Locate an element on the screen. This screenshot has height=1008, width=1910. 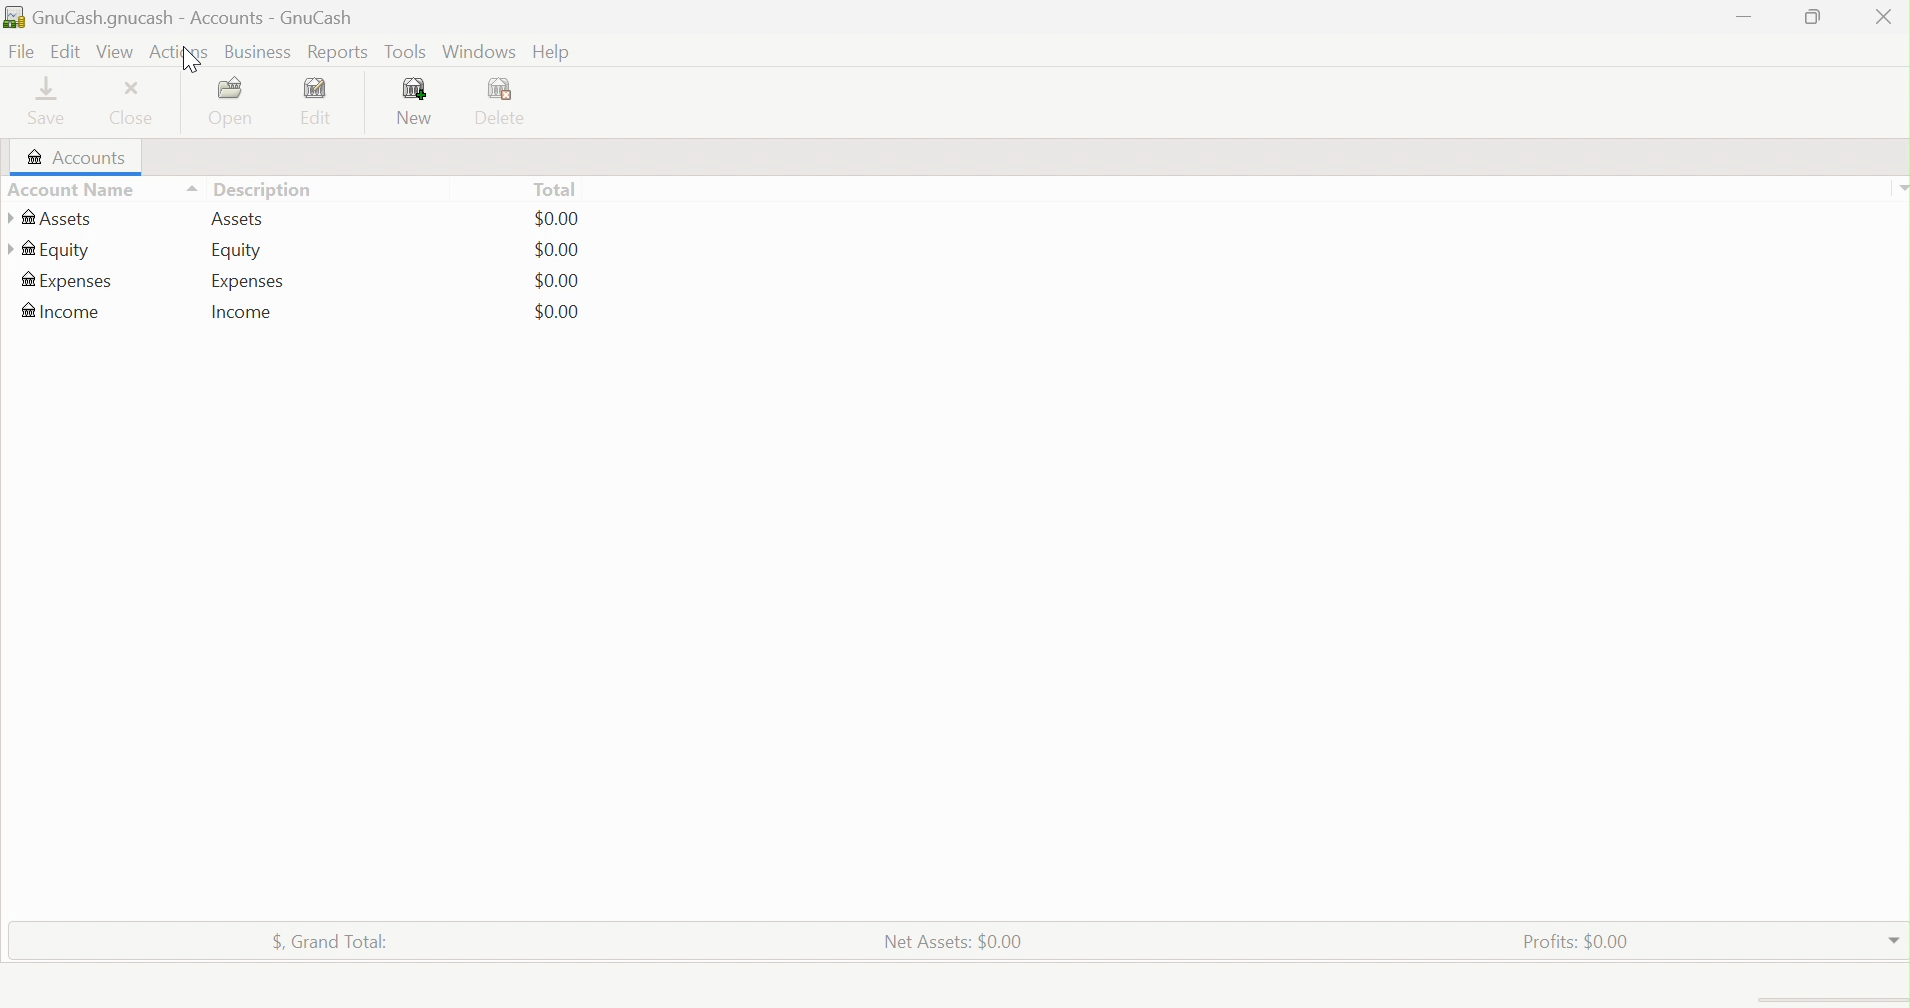
Assets is located at coordinates (50, 219).